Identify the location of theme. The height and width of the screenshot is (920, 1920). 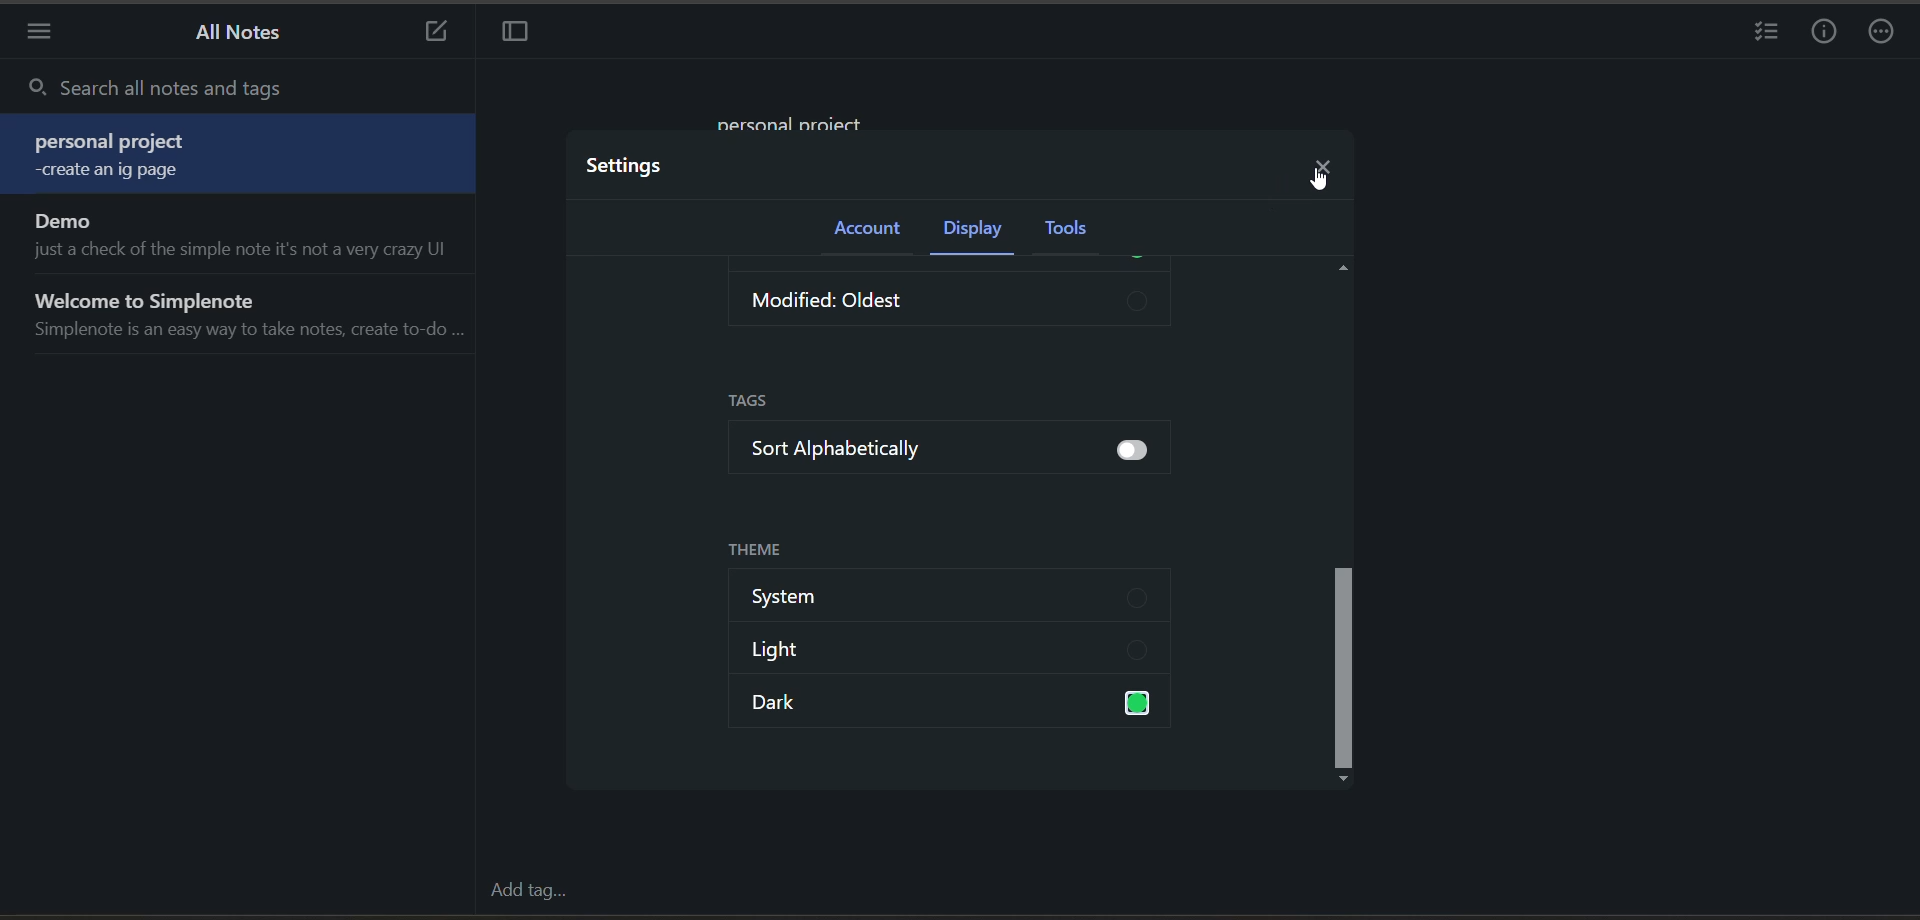
(754, 548).